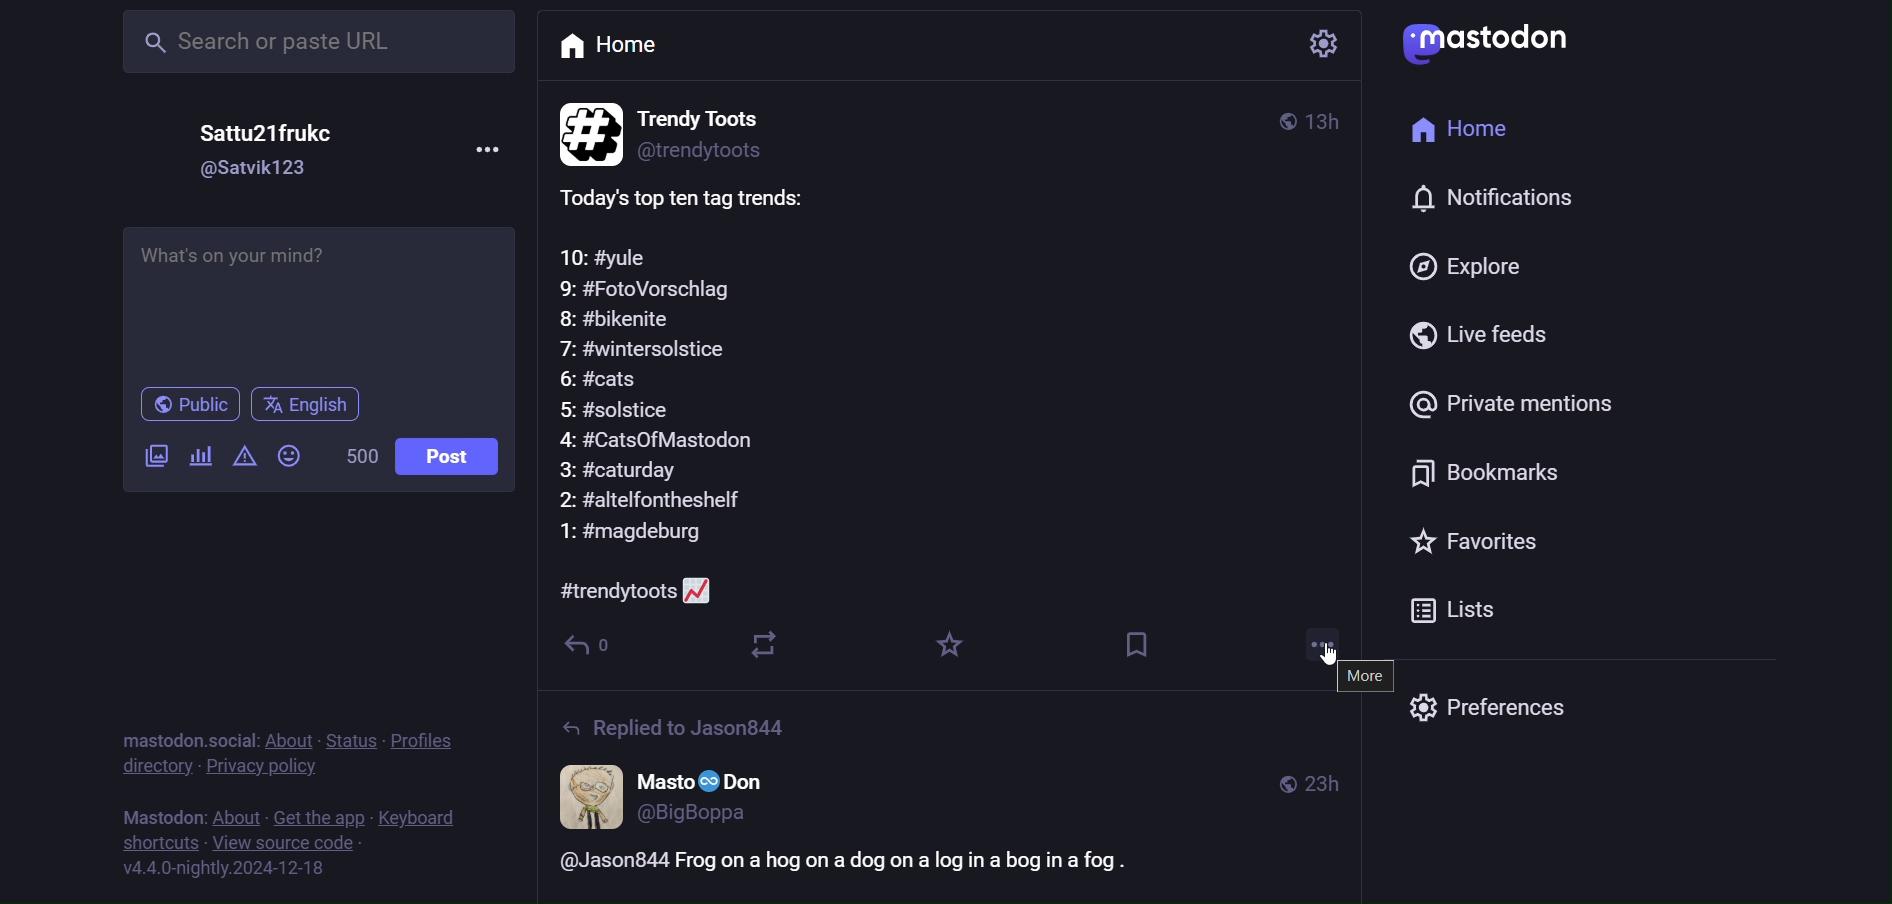 The image size is (1892, 904). What do you see at coordinates (1144, 648) in the screenshot?
I see `bookmark` at bounding box center [1144, 648].